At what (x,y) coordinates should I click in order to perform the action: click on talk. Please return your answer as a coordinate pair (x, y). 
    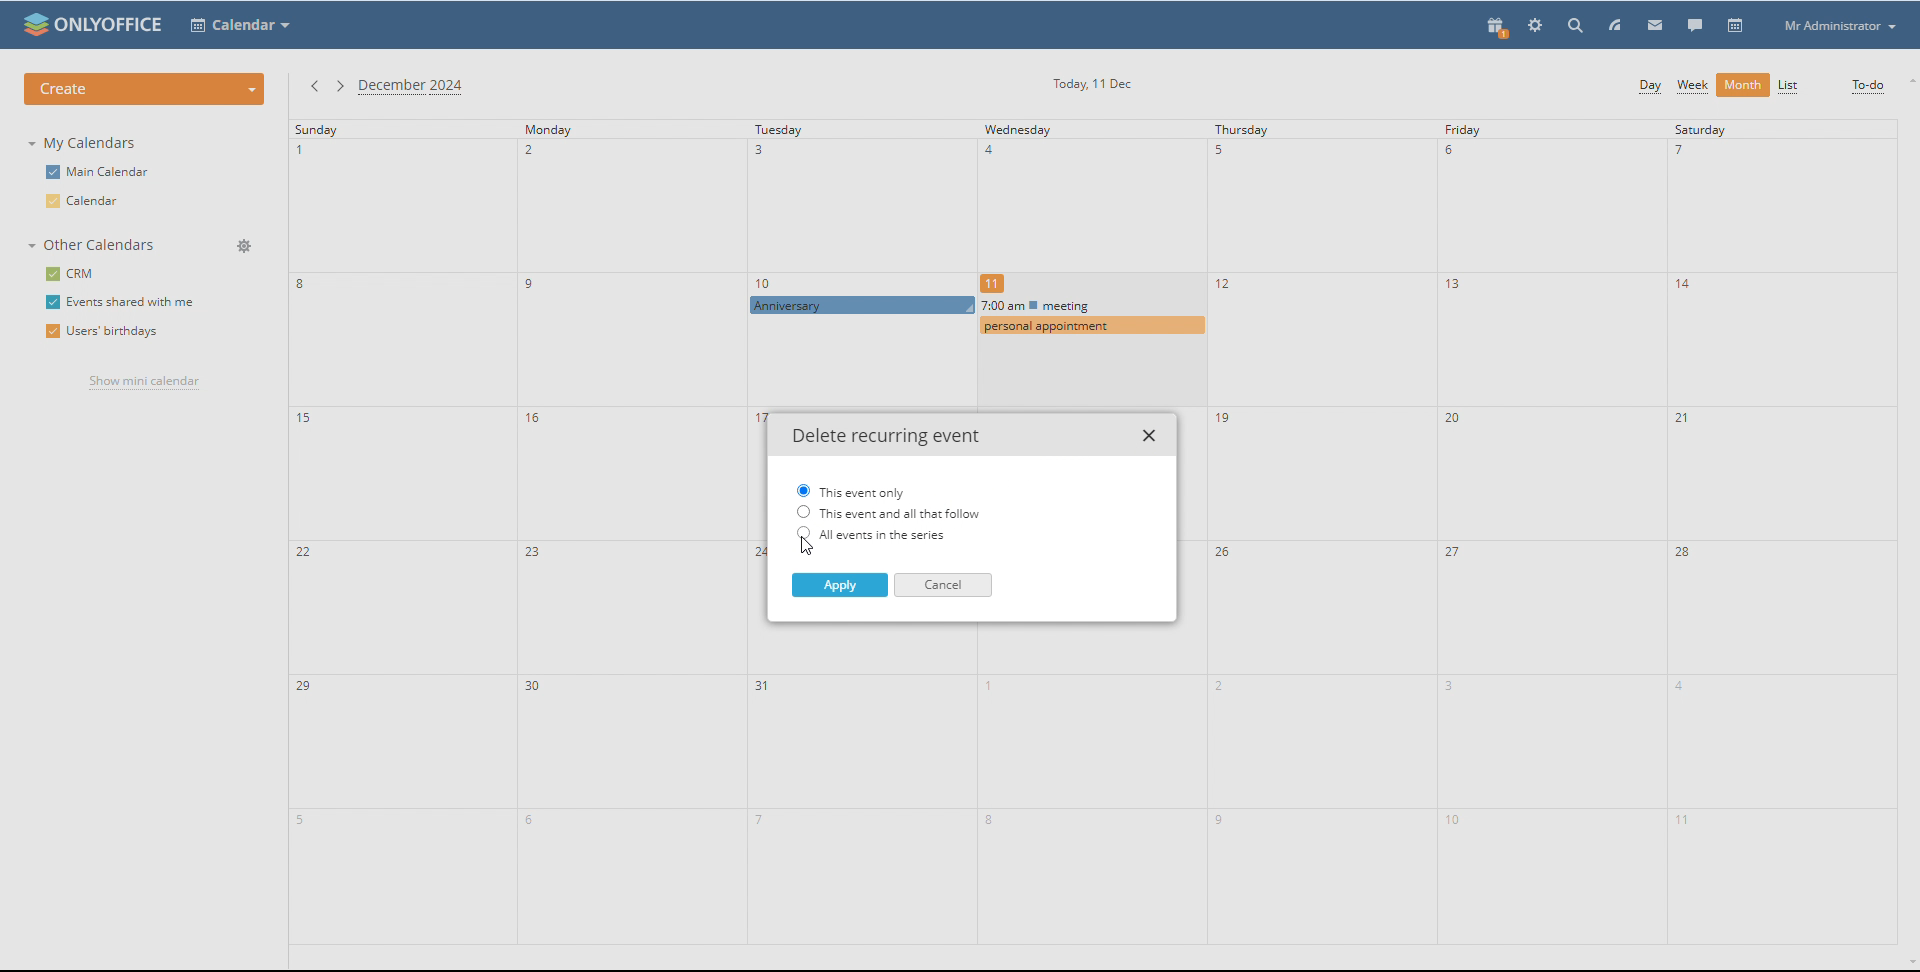
    Looking at the image, I should click on (1696, 25).